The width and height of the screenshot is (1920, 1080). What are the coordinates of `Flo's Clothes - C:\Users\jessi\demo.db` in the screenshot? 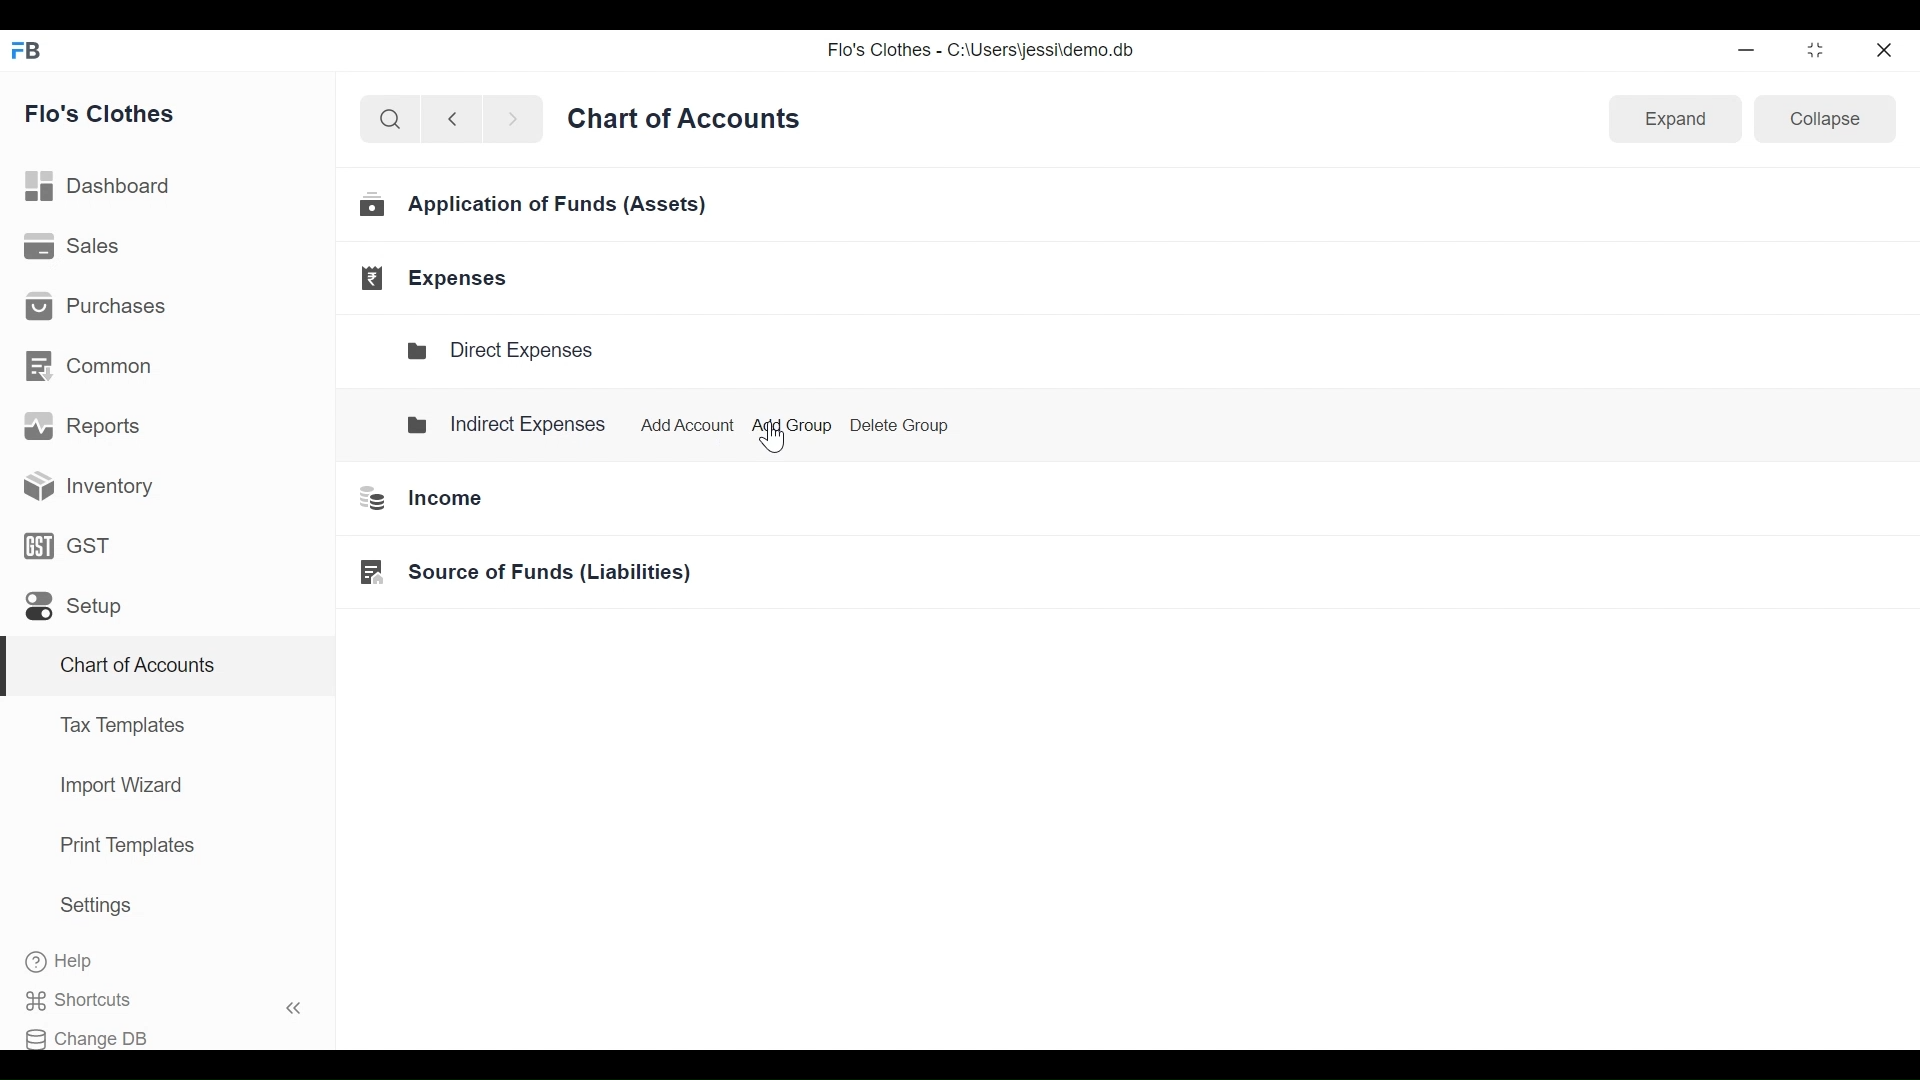 It's located at (984, 54).